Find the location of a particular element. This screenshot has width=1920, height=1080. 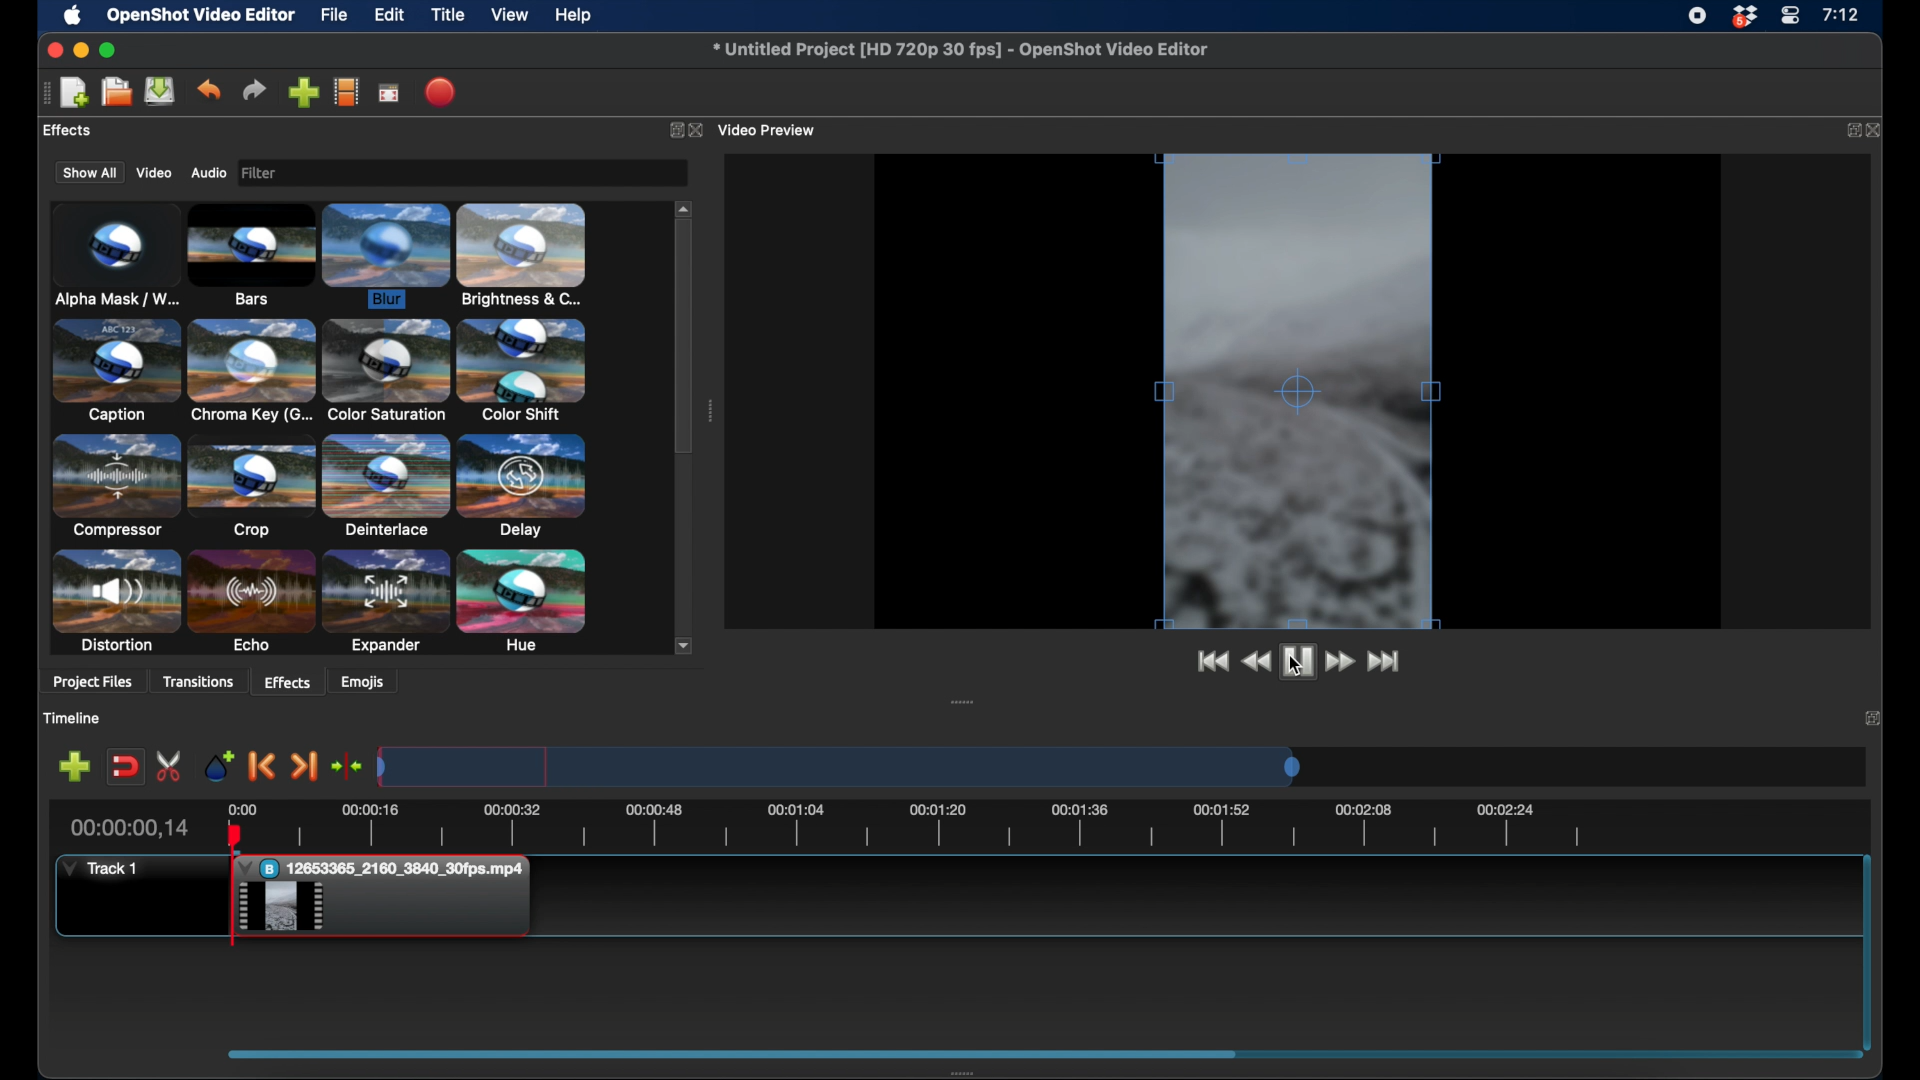

fast forward is located at coordinates (1342, 662).